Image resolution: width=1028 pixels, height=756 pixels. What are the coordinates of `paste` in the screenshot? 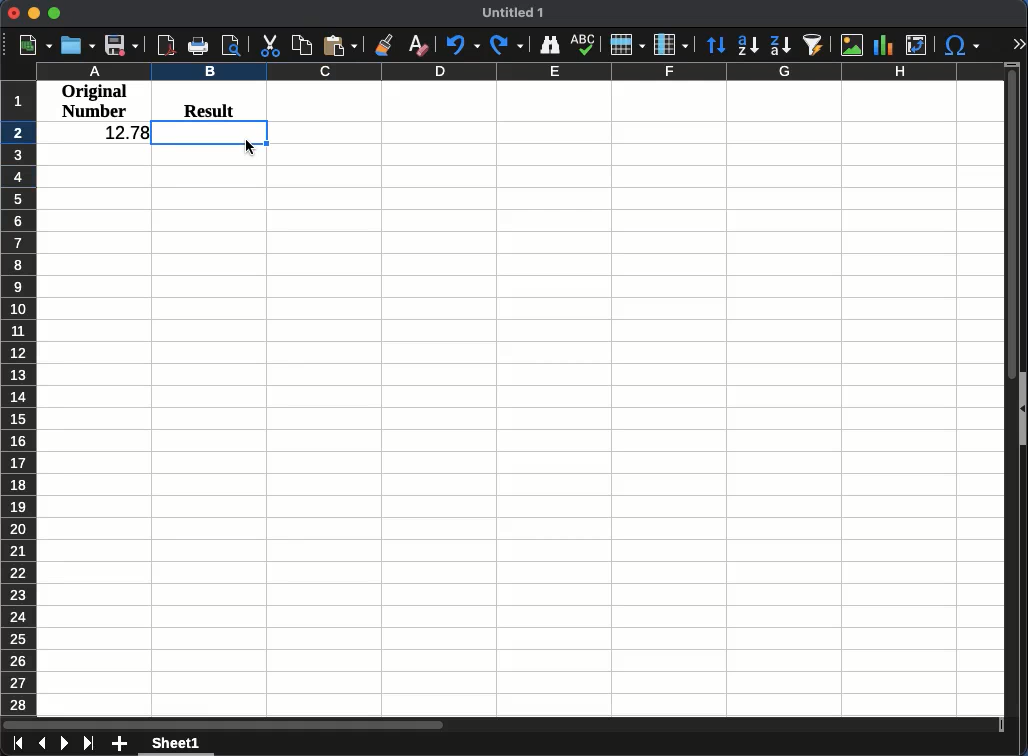 It's located at (339, 46).